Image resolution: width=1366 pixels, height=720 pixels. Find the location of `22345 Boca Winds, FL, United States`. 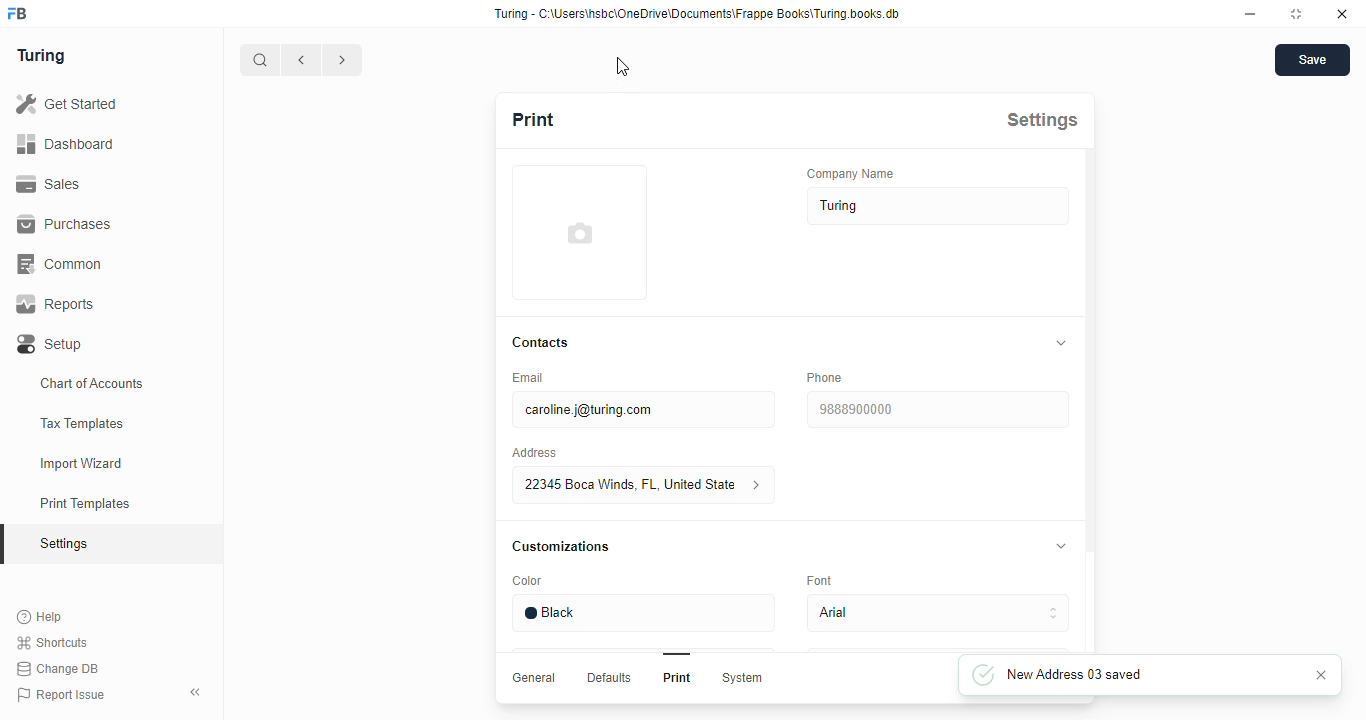

22345 Boca Winds, FL, United States is located at coordinates (645, 484).